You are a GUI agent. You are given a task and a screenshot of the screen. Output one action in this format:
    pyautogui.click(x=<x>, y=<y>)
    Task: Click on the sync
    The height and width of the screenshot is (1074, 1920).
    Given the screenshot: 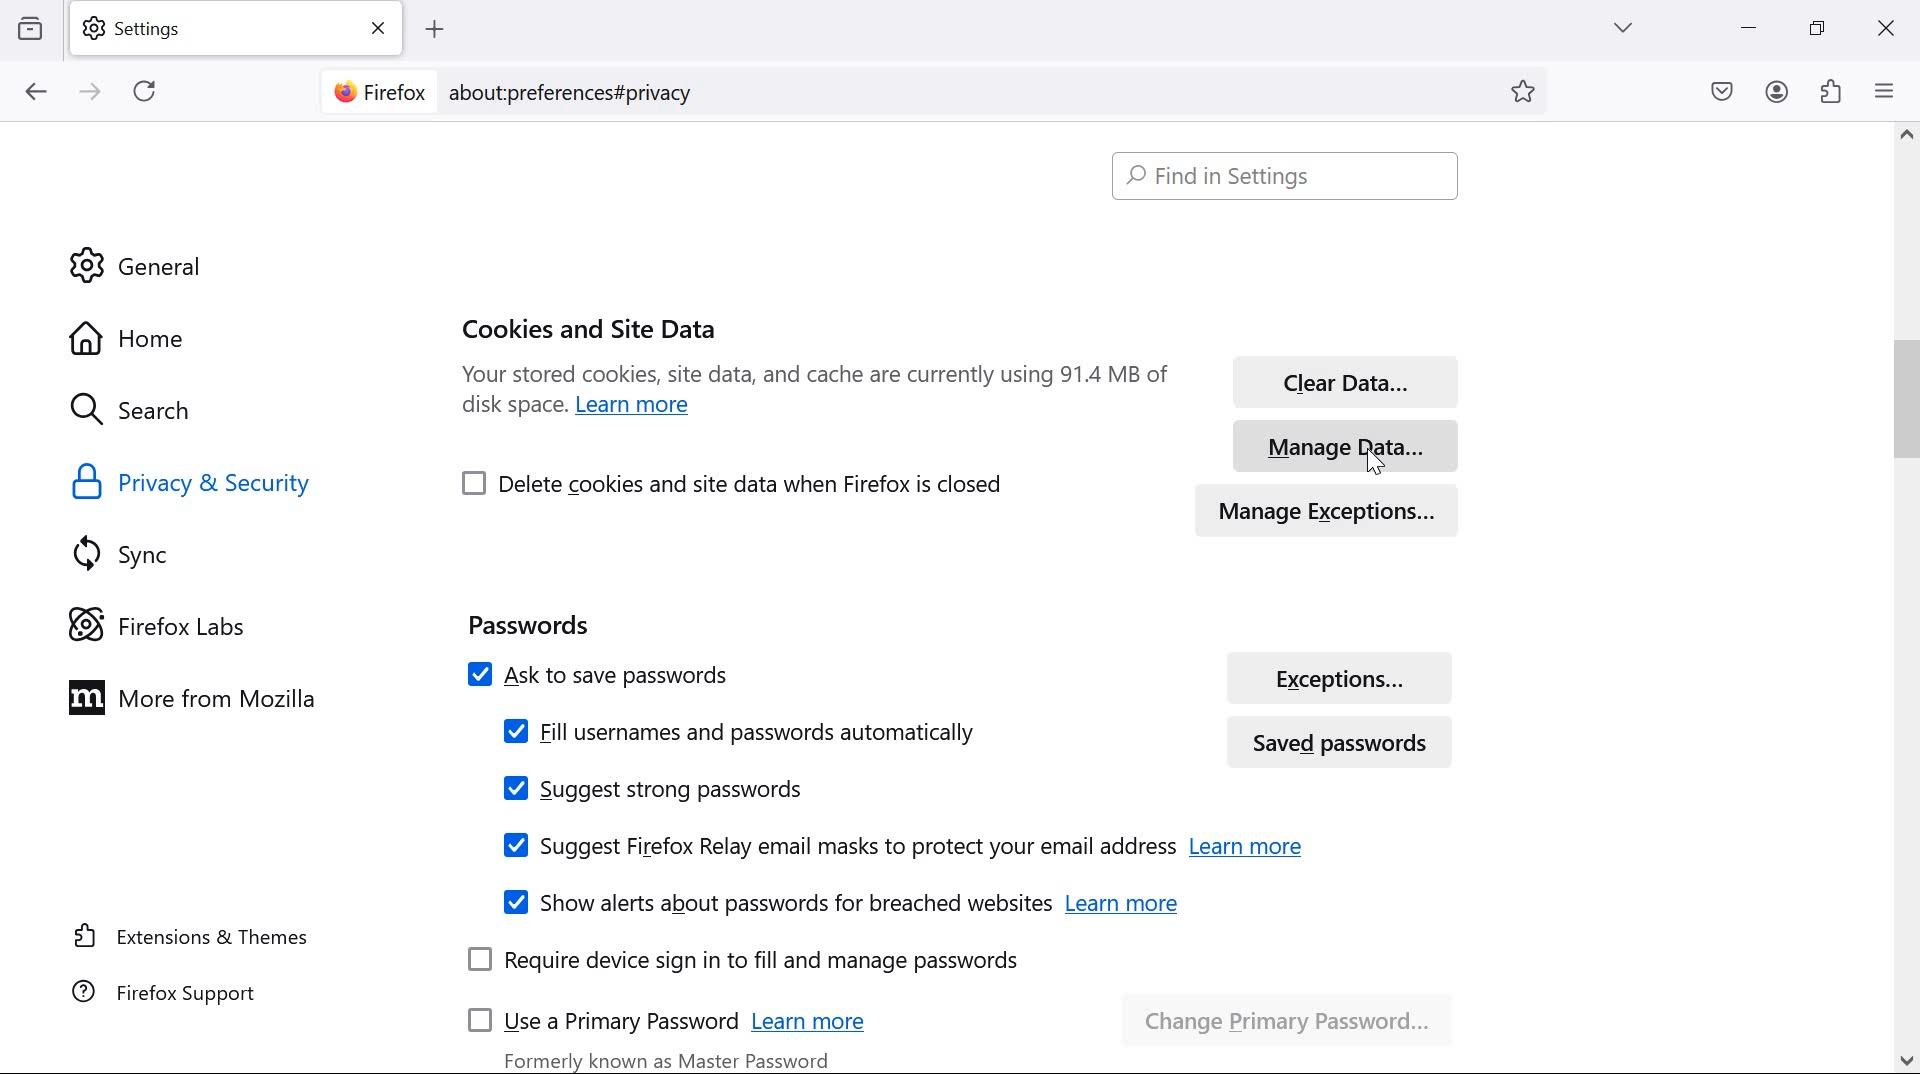 What is the action you would take?
    pyautogui.click(x=131, y=553)
    